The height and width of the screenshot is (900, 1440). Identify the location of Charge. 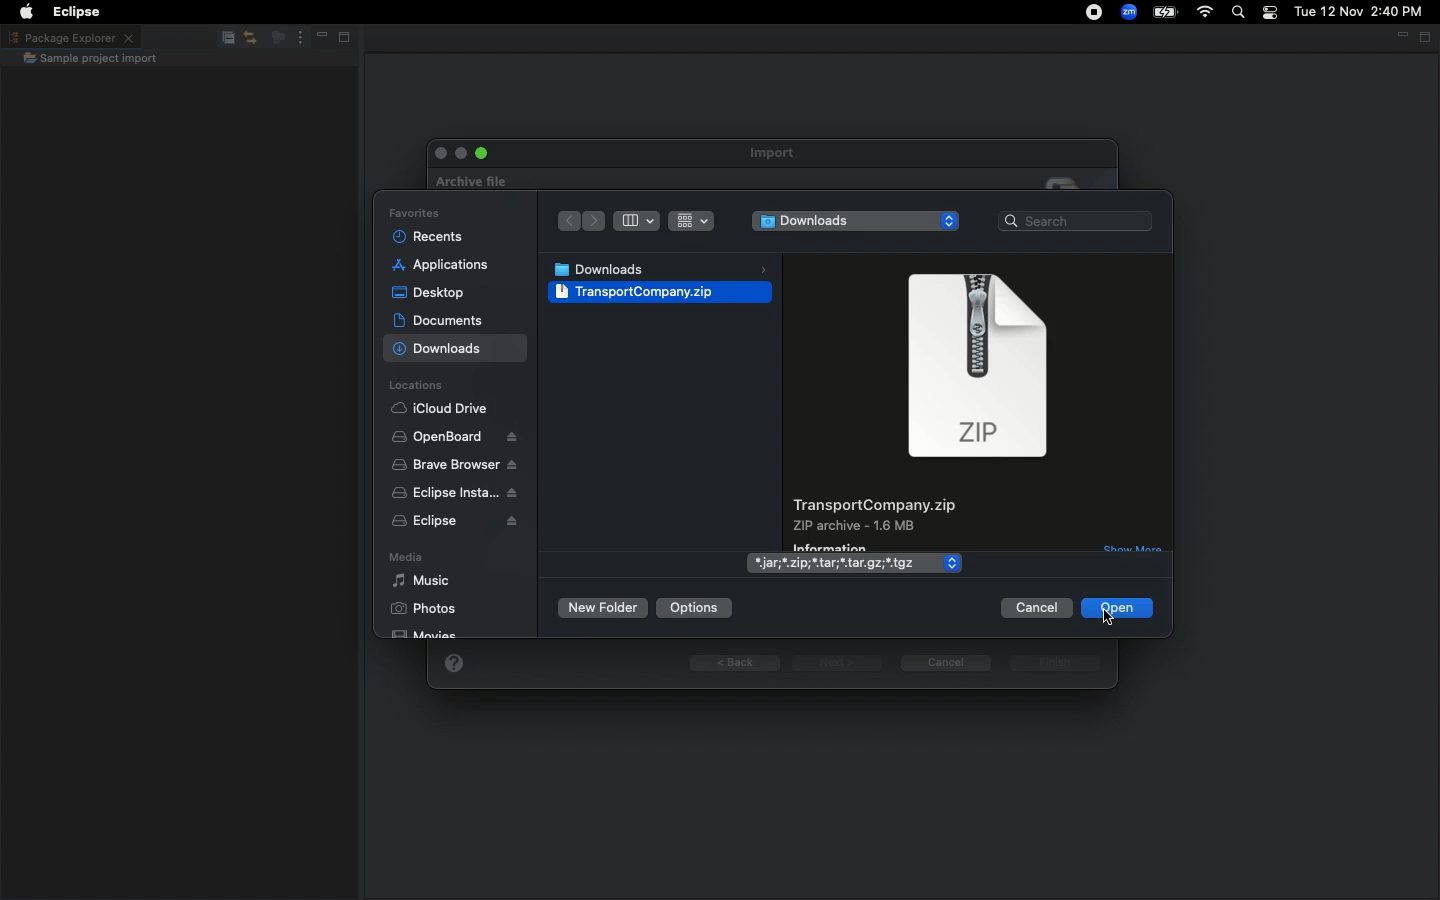
(1167, 12).